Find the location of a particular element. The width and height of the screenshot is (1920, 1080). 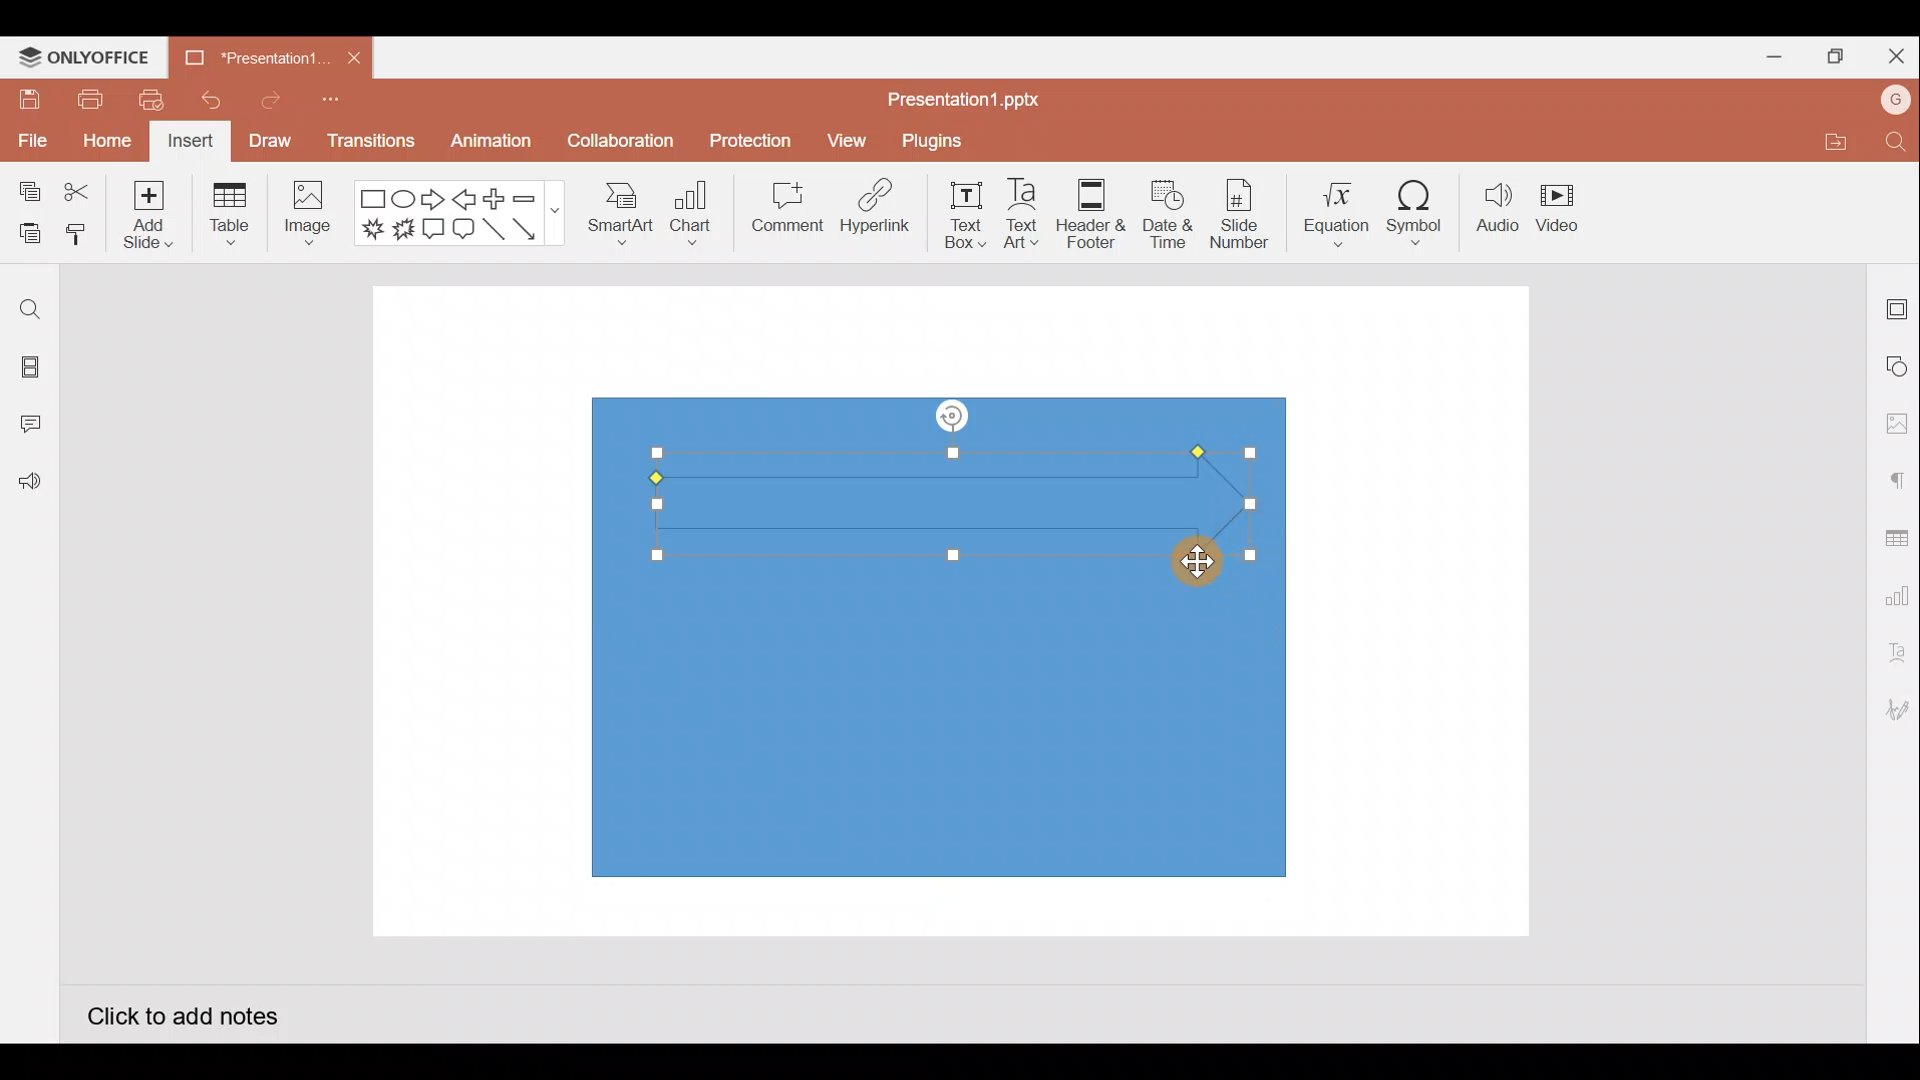

Slide settings is located at coordinates (1898, 305).